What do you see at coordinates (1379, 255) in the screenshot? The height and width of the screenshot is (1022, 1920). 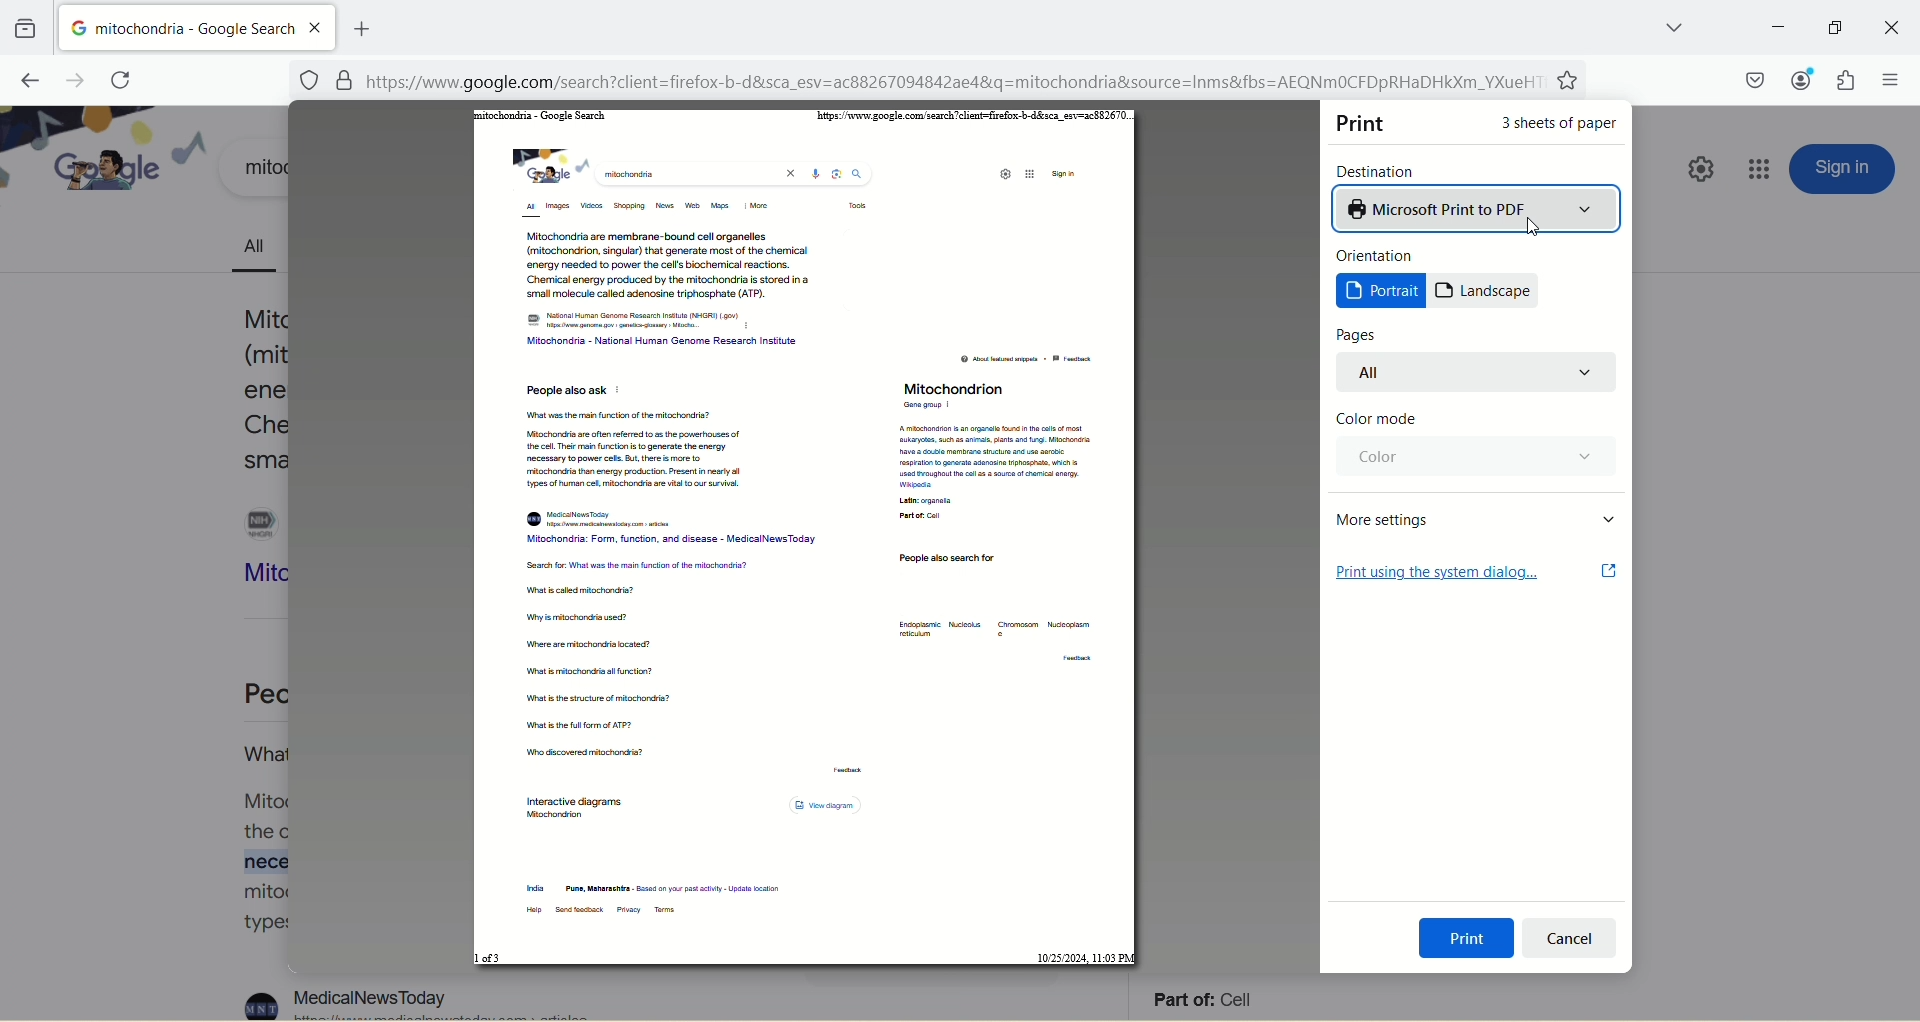 I see `orientation` at bounding box center [1379, 255].